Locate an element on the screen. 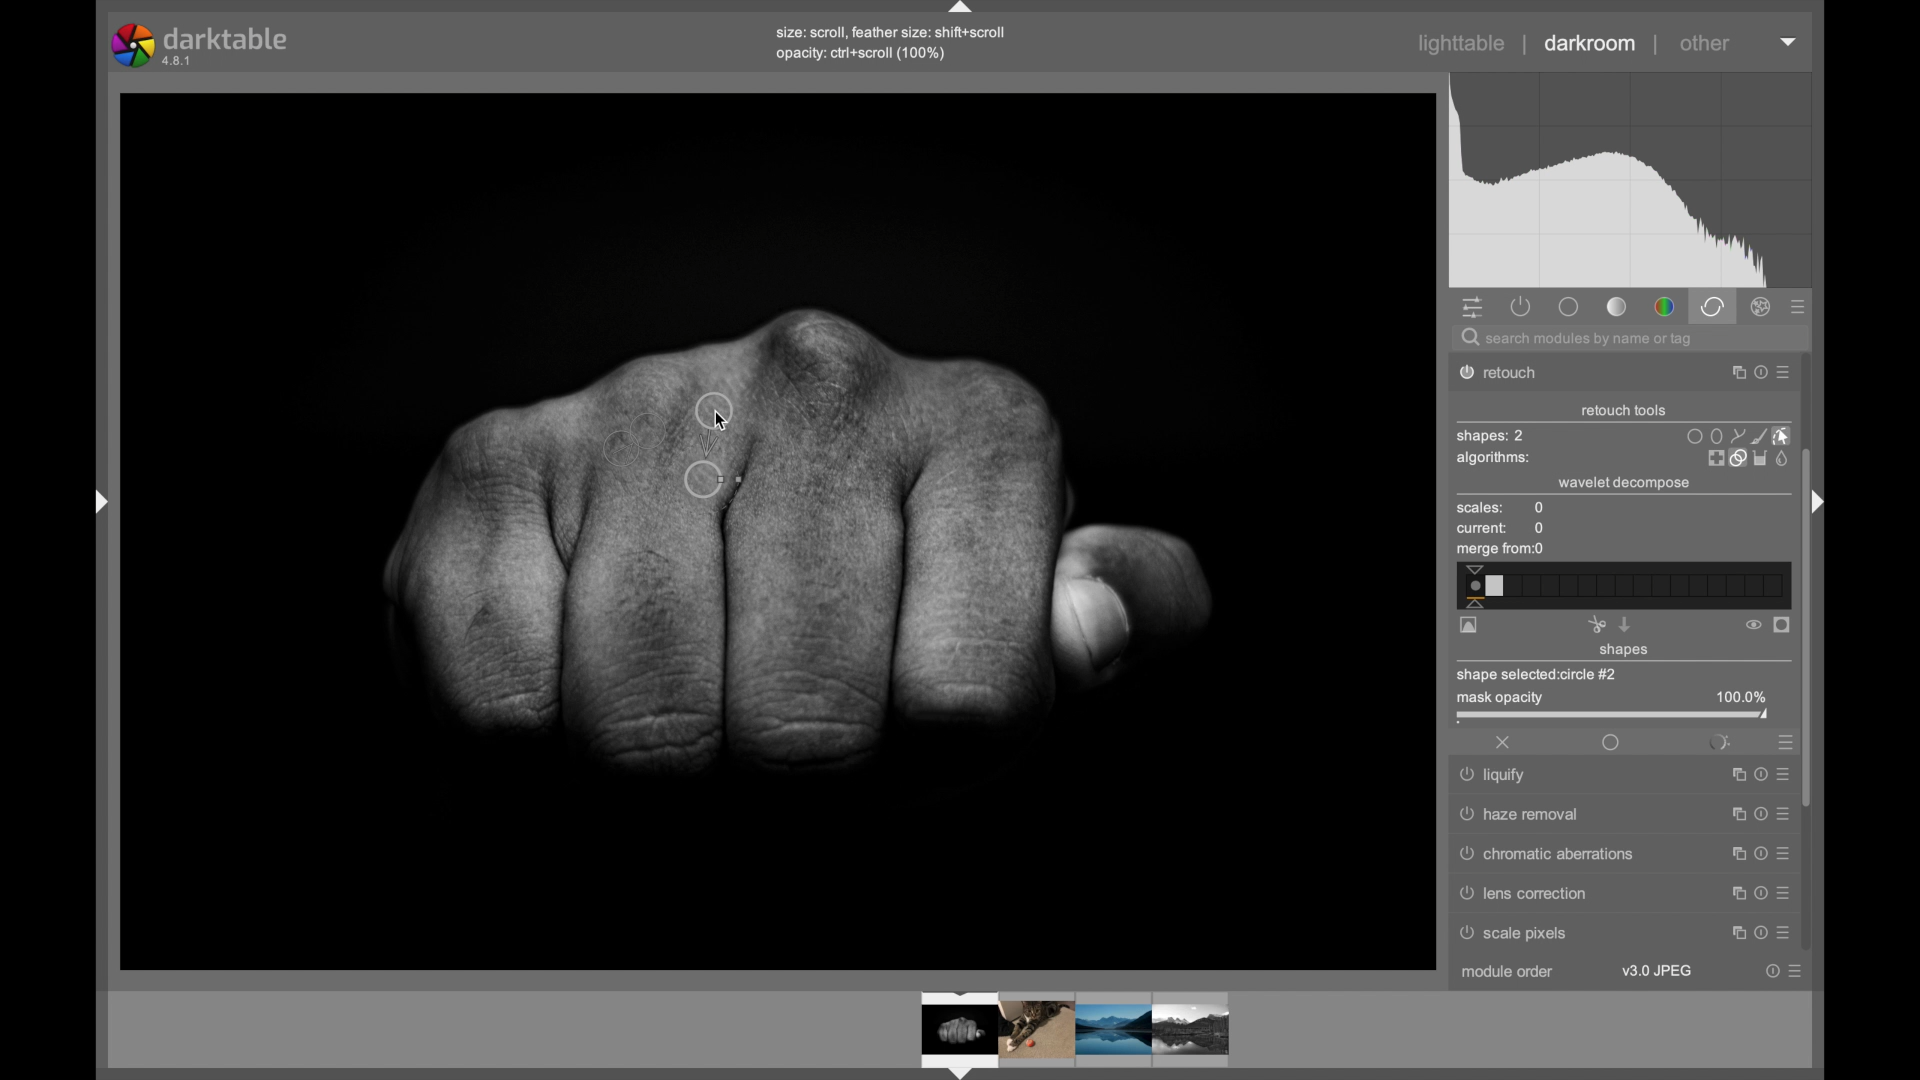  help is located at coordinates (1760, 934).